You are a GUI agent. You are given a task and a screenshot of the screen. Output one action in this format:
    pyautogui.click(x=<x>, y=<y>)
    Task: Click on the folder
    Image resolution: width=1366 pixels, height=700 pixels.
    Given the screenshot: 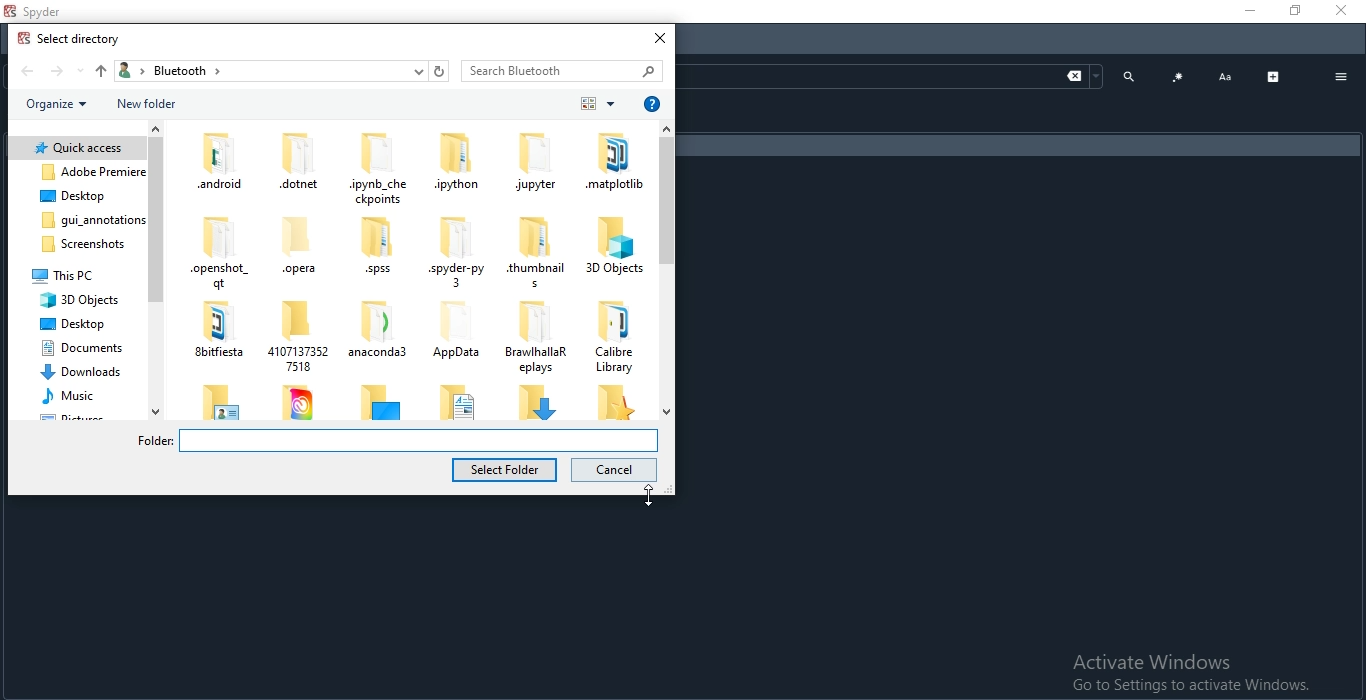 What is the action you would take?
    pyautogui.click(x=217, y=333)
    